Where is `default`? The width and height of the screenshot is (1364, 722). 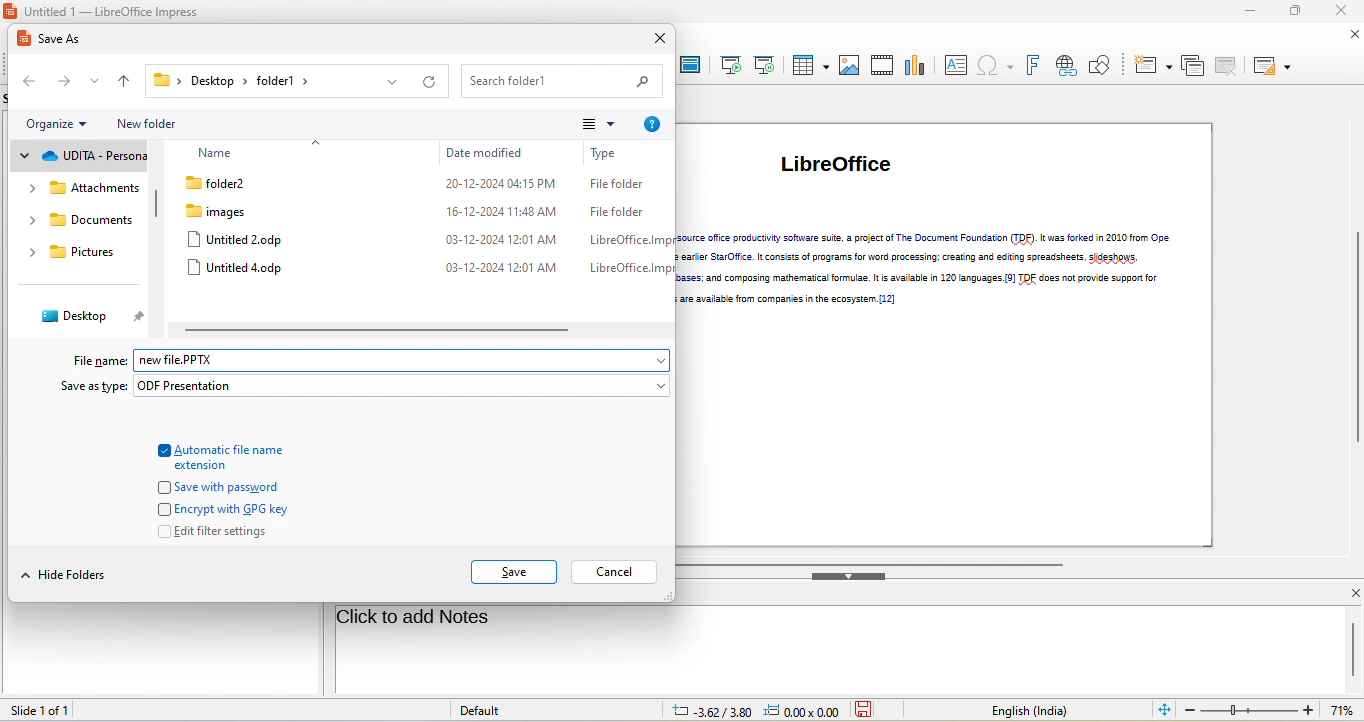 default is located at coordinates (487, 711).